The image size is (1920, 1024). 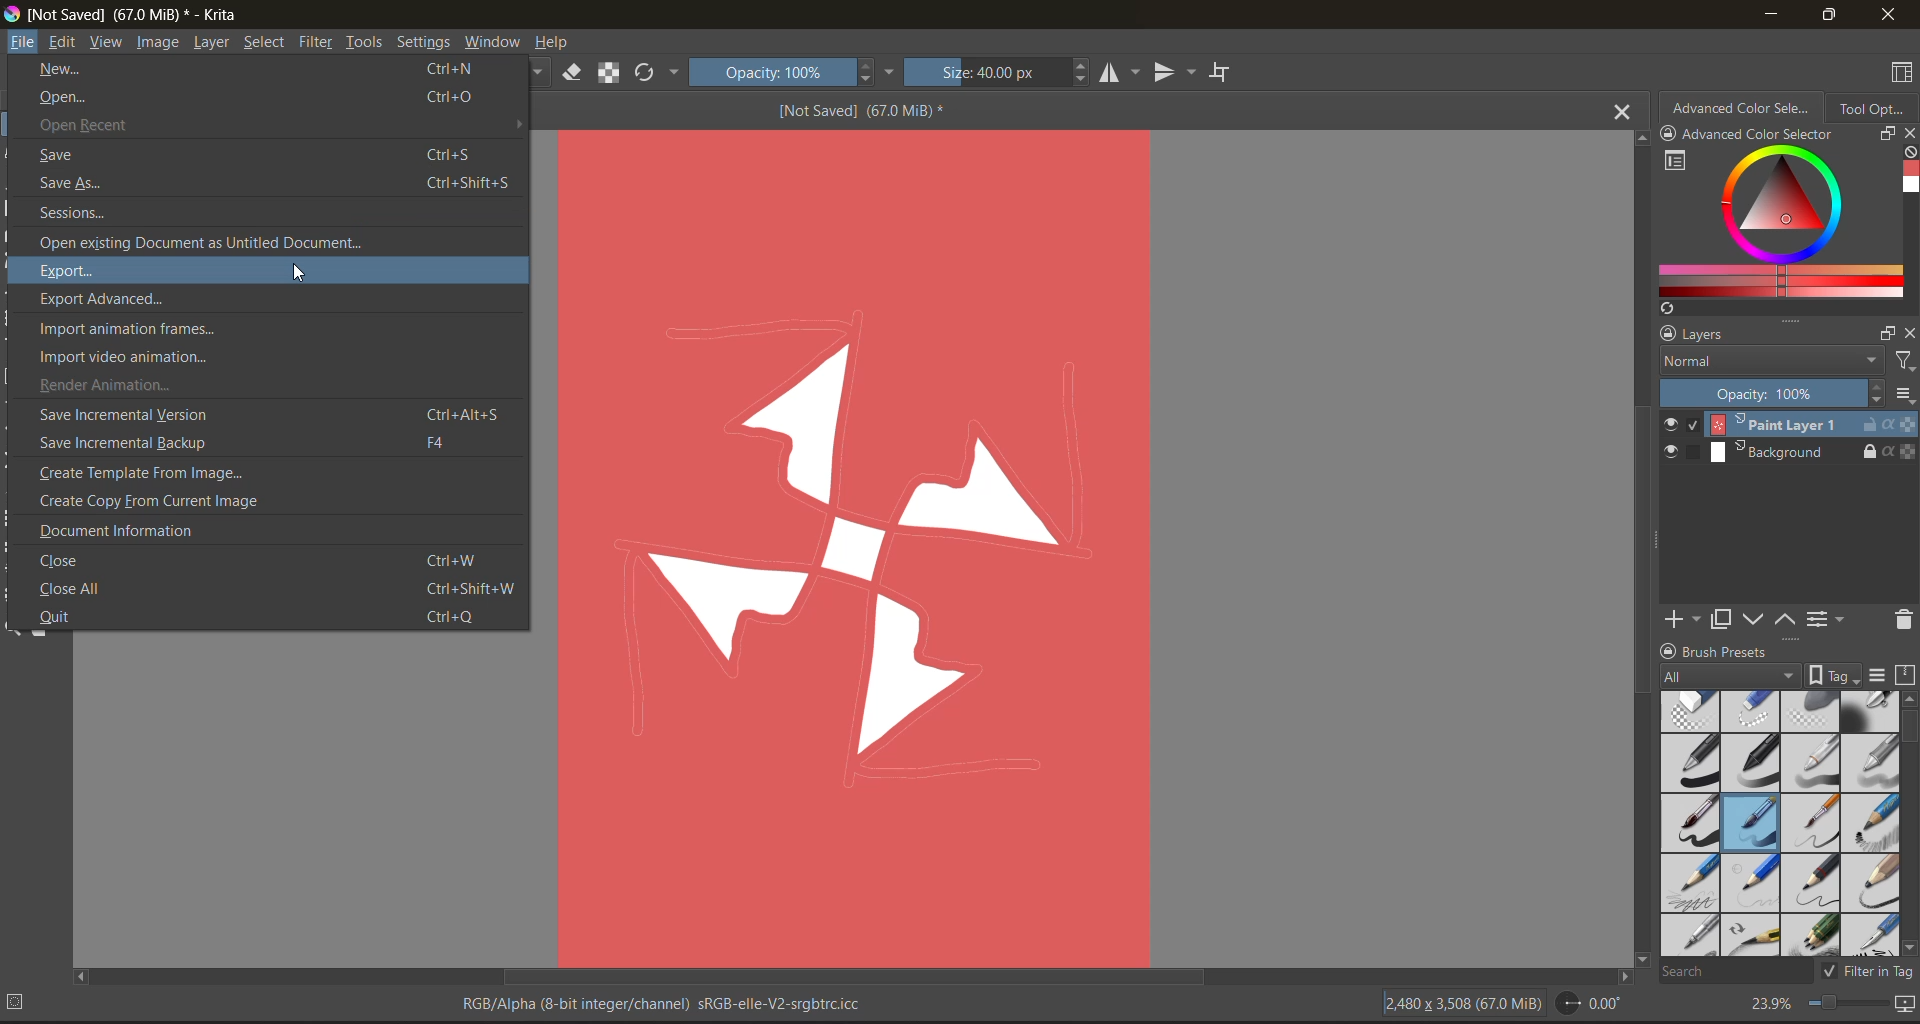 What do you see at coordinates (267, 44) in the screenshot?
I see `select` at bounding box center [267, 44].